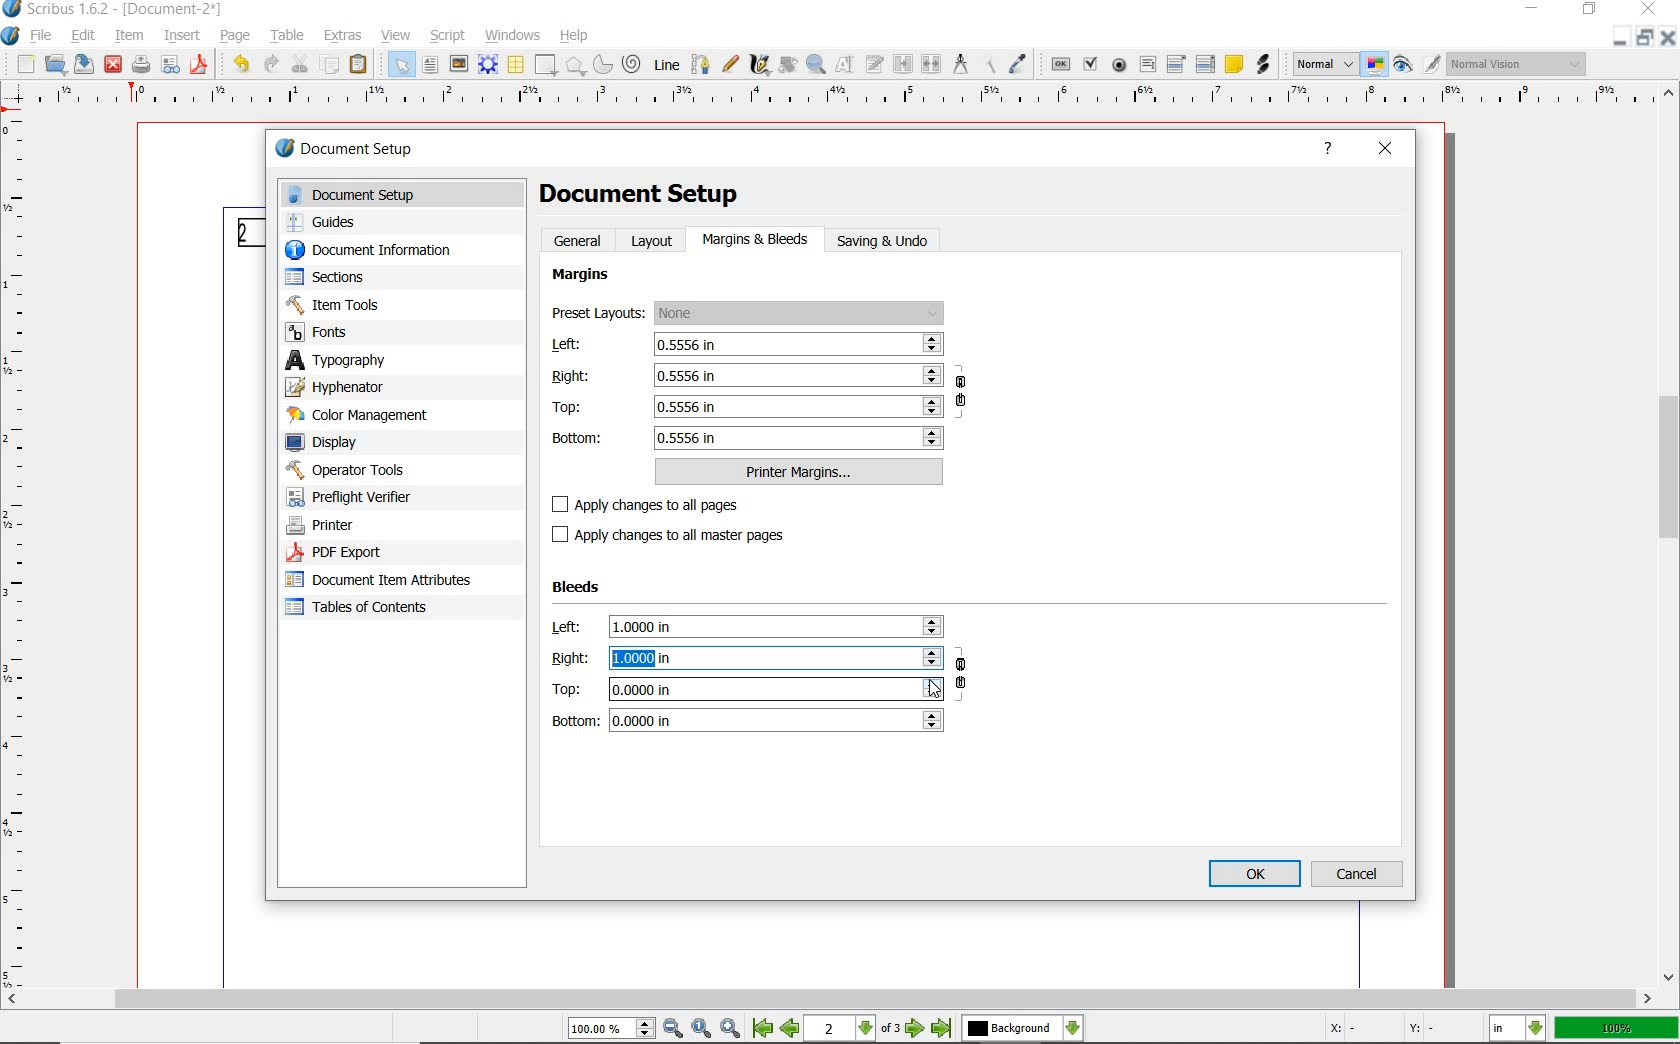 The height and width of the screenshot is (1044, 1680). I want to click on text annotation, so click(1234, 65).